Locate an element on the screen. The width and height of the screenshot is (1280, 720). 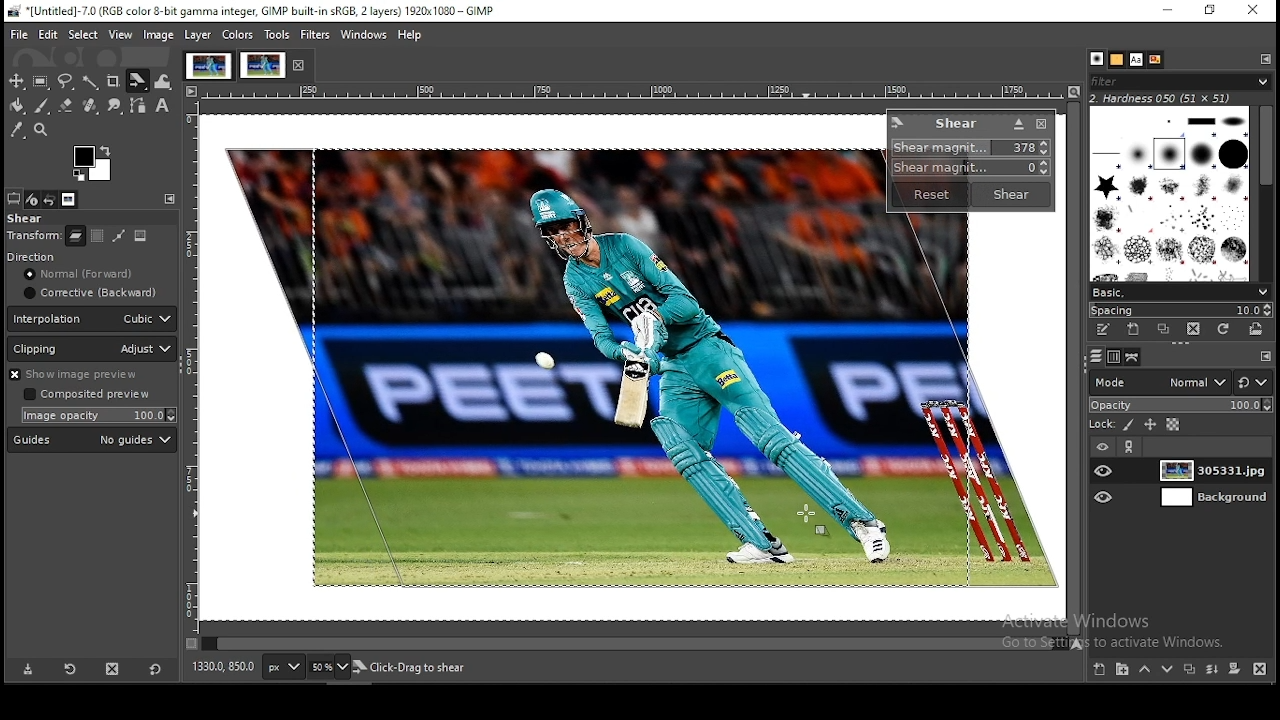
scroll bar is located at coordinates (634, 644).